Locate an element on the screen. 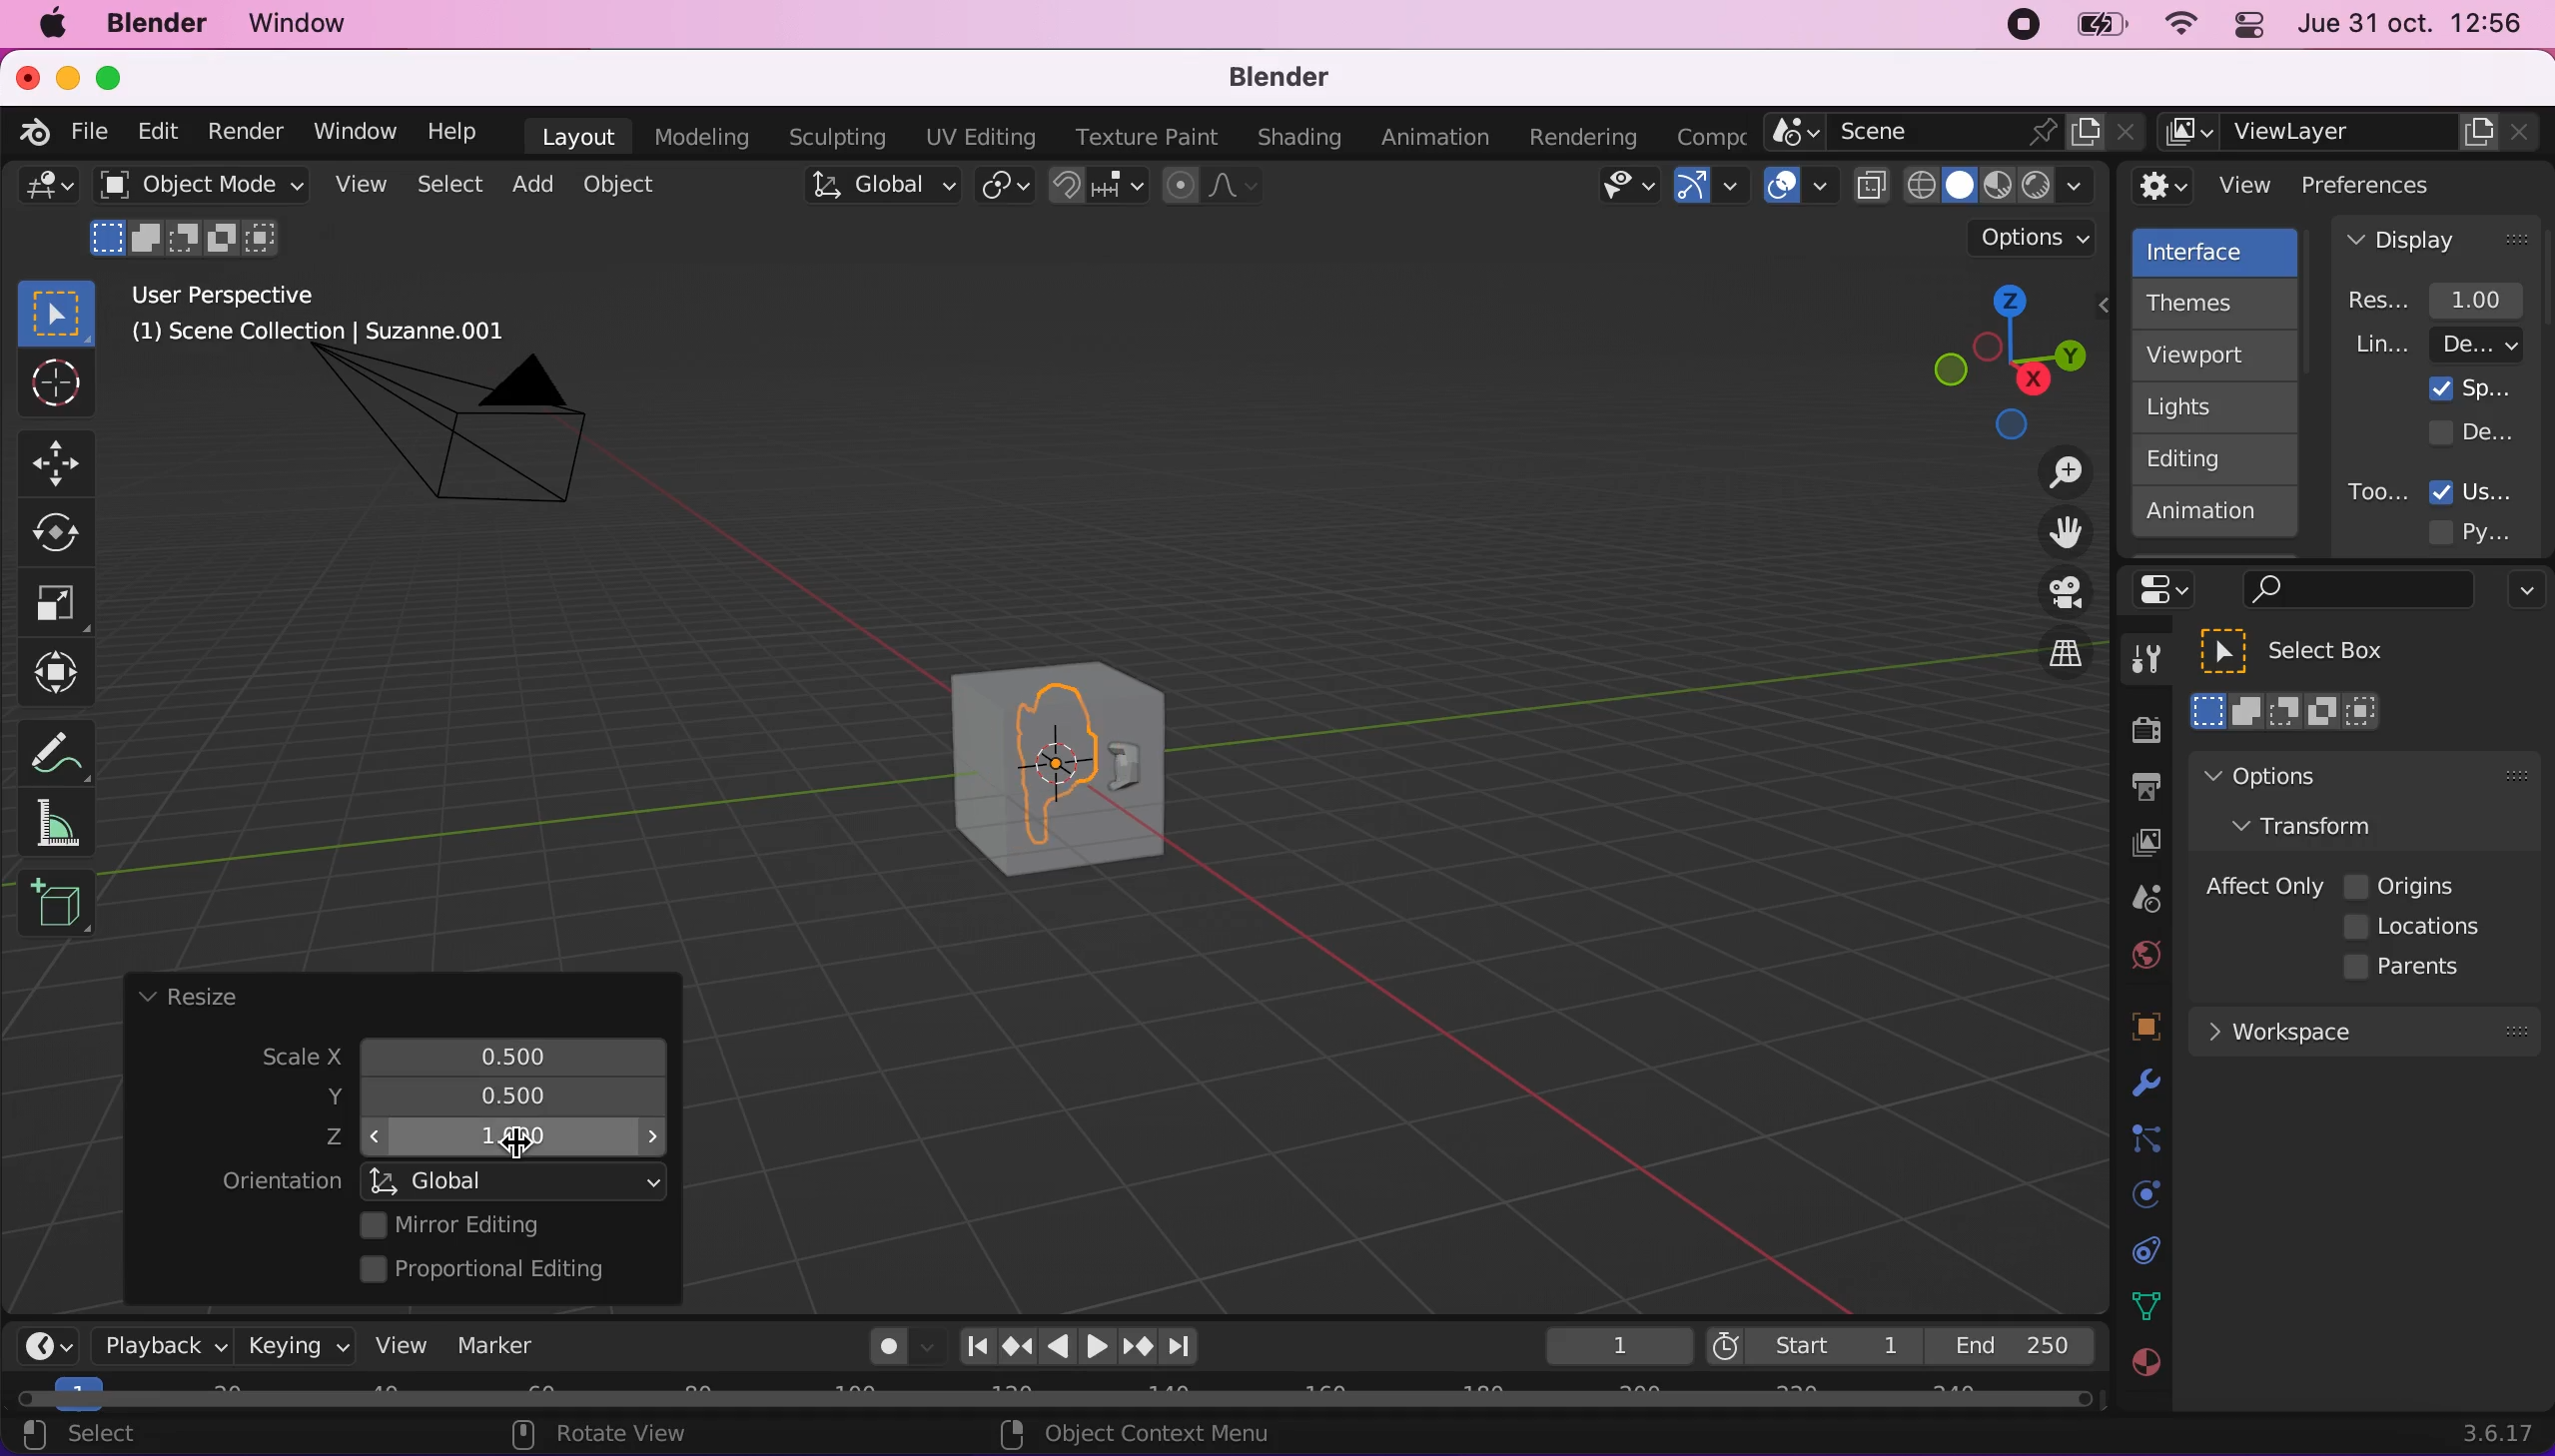 Image resolution: width=2555 pixels, height=1456 pixels. window is located at coordinates (307, 24).